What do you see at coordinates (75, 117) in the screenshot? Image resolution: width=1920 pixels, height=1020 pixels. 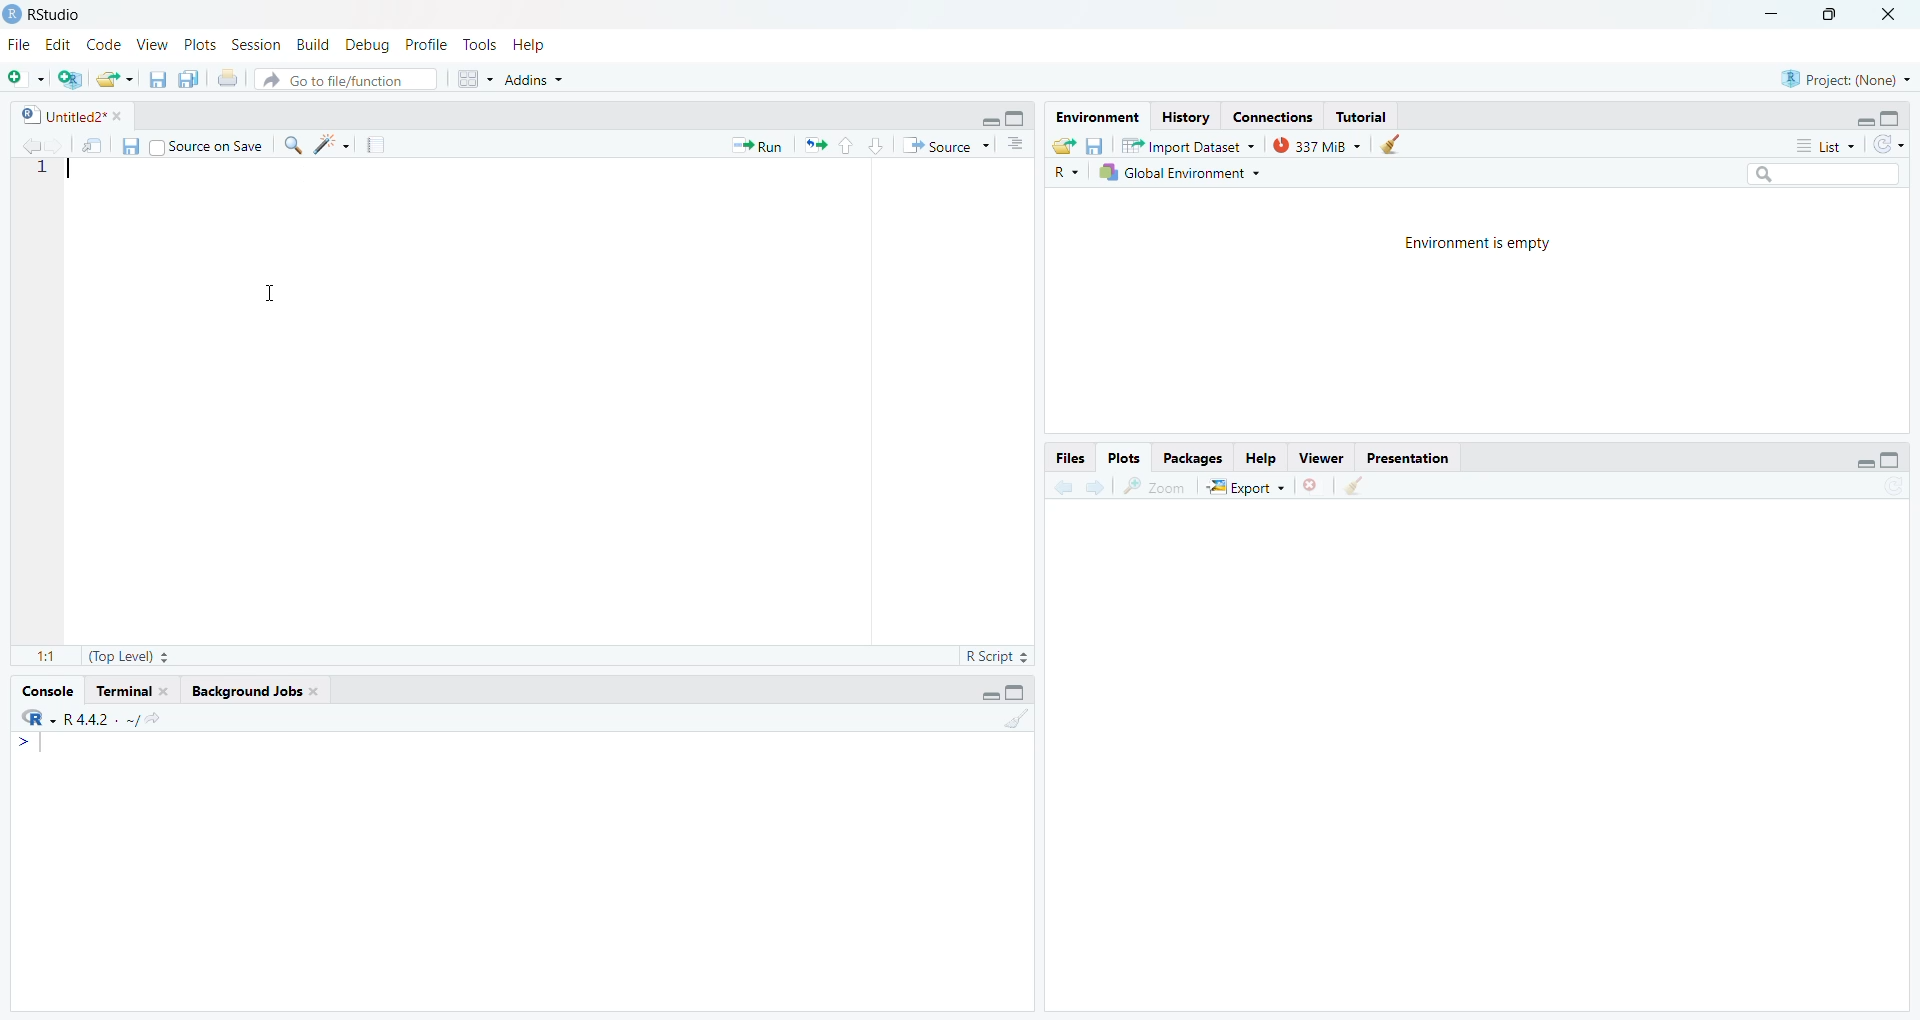 I see ` Untitled2*` at bounding box center [75, 117].